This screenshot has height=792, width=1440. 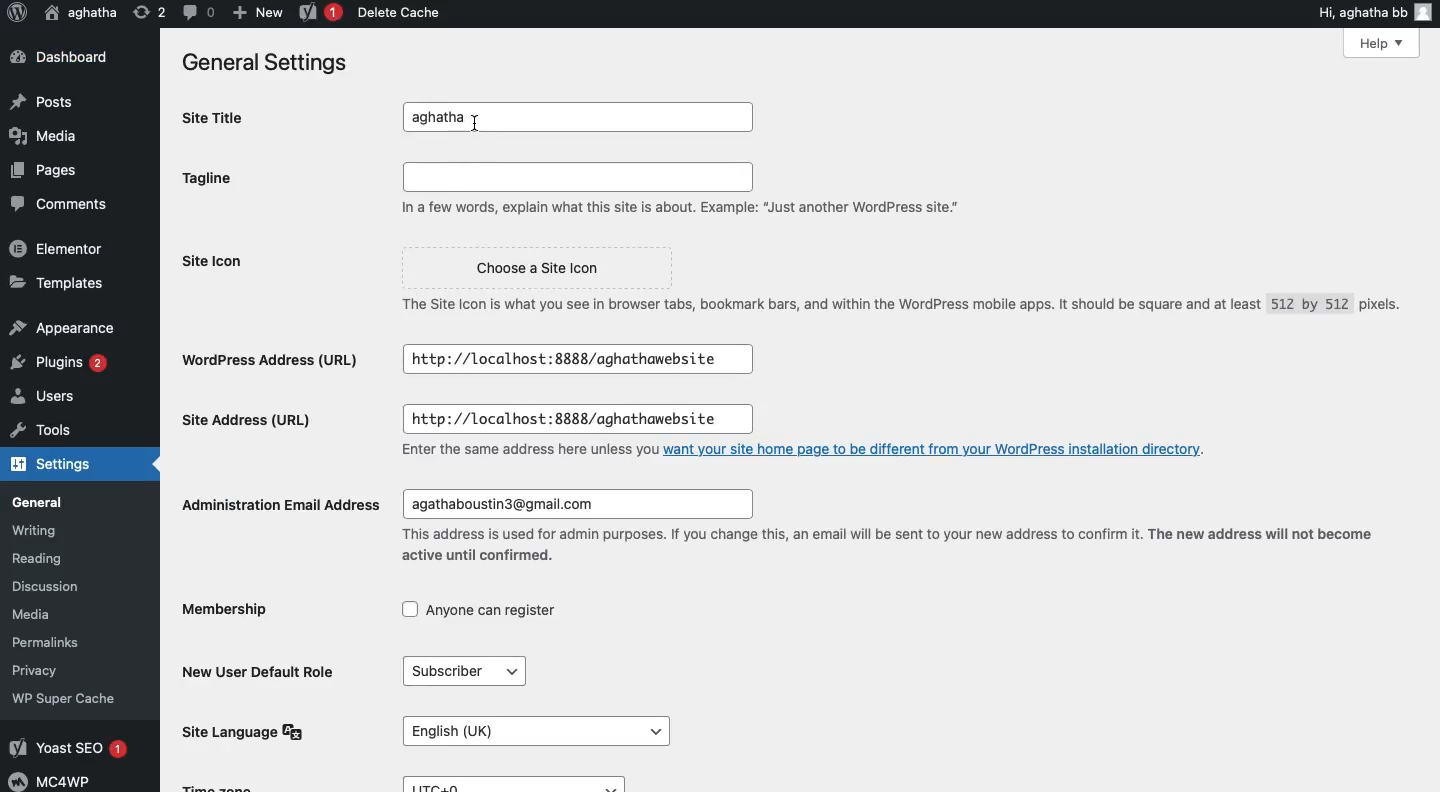 I want to click on This address is used for admin purposes. If you change this, an email will be sent to your new address to confirm it. The new address will not become
active until confirmed., so click(x=884, y=548).